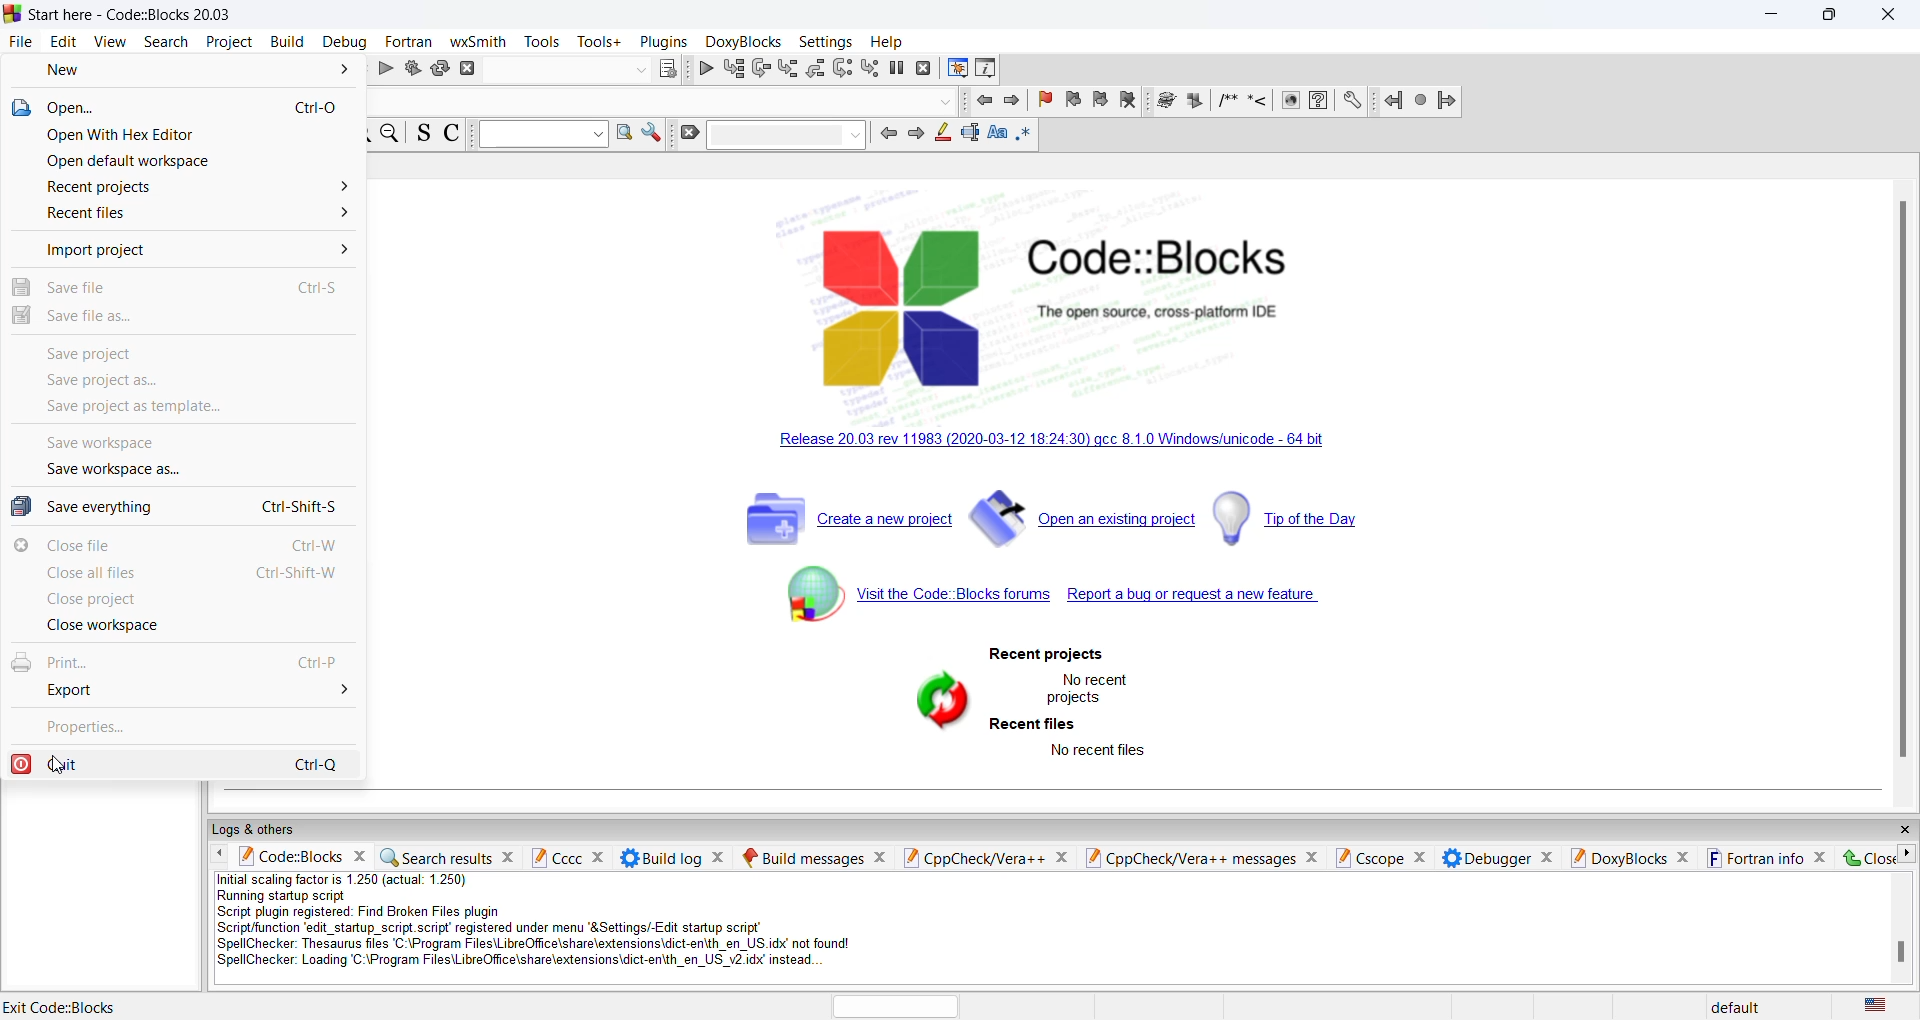 This screenshot has height=1020, width=1920. What do you see at coordinates (897, 67) in the screenshot?
I see `pause debugging` at bounding box center [897, 67].